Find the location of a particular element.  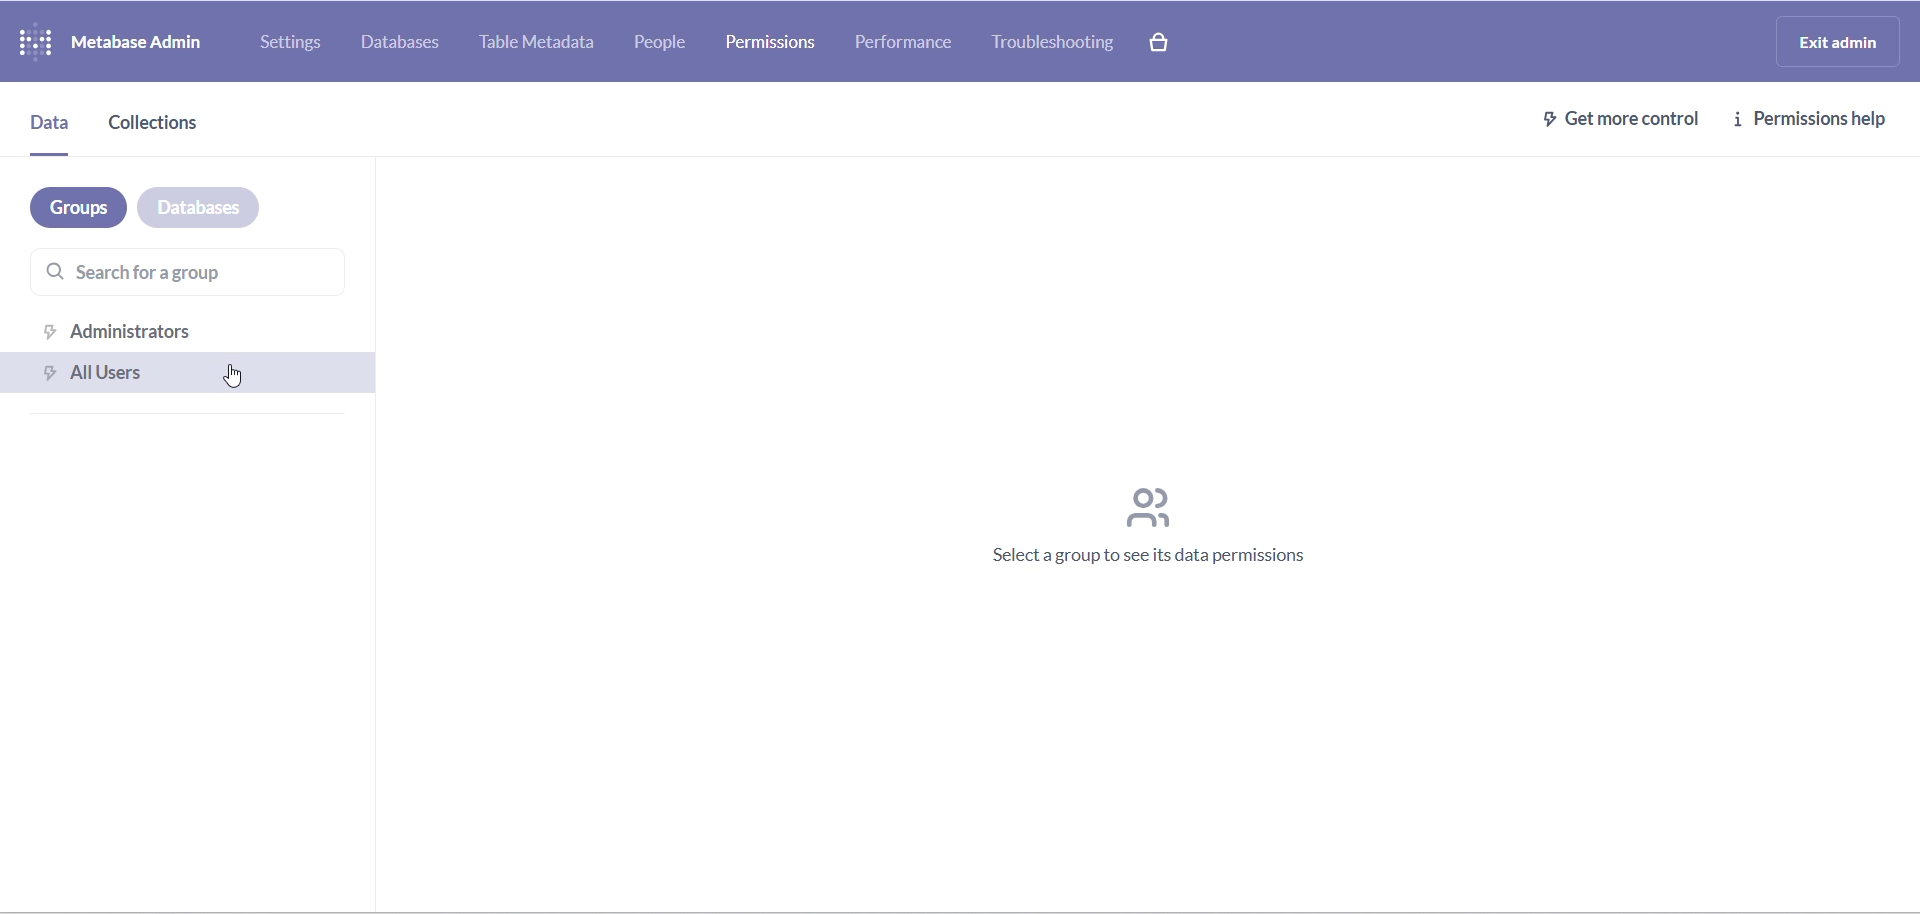

get more control is located at coordinates (1609, 122).